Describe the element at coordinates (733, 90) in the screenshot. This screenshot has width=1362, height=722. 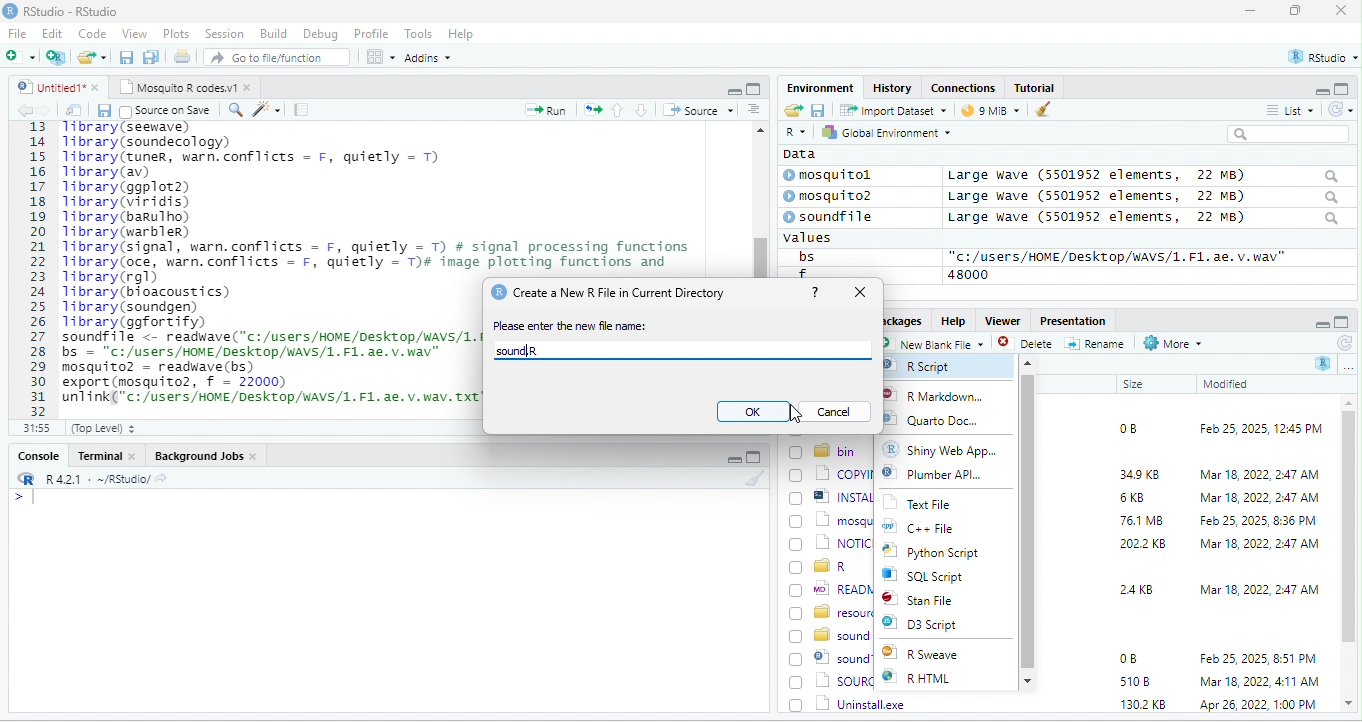
I see `minimize` at that location.